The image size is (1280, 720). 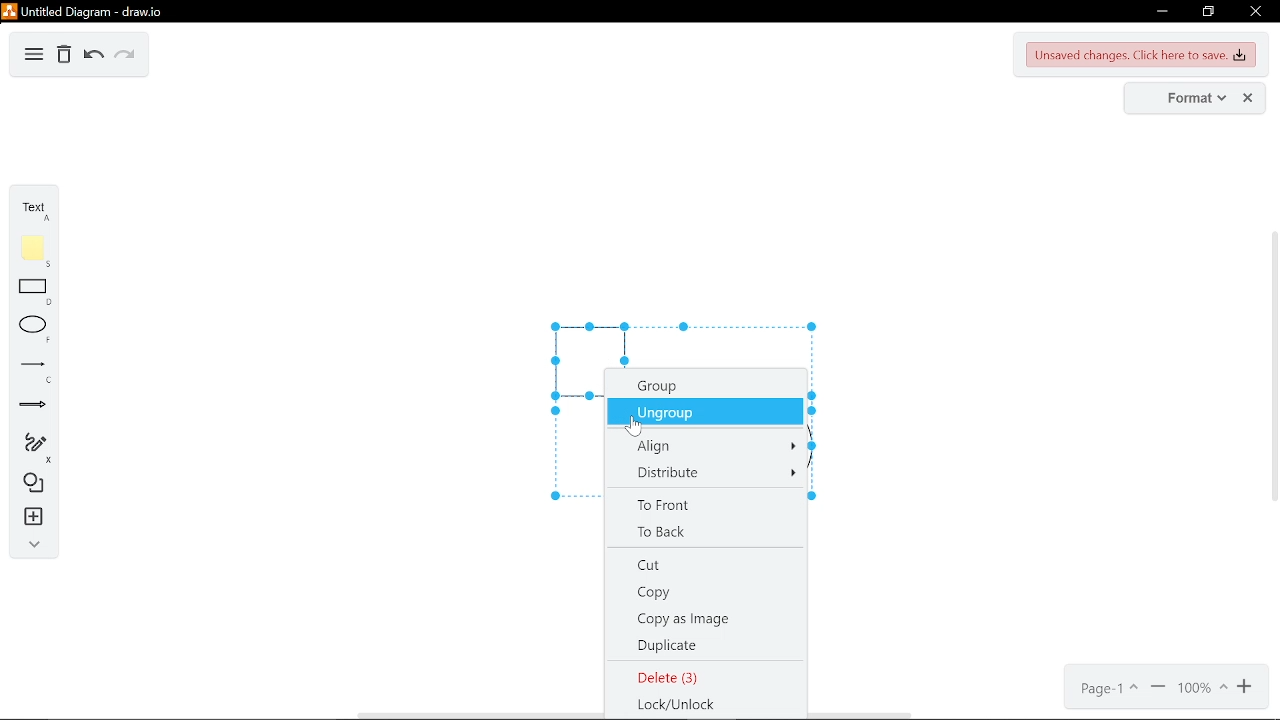 I want to click on text, so click(x=30, y=211).